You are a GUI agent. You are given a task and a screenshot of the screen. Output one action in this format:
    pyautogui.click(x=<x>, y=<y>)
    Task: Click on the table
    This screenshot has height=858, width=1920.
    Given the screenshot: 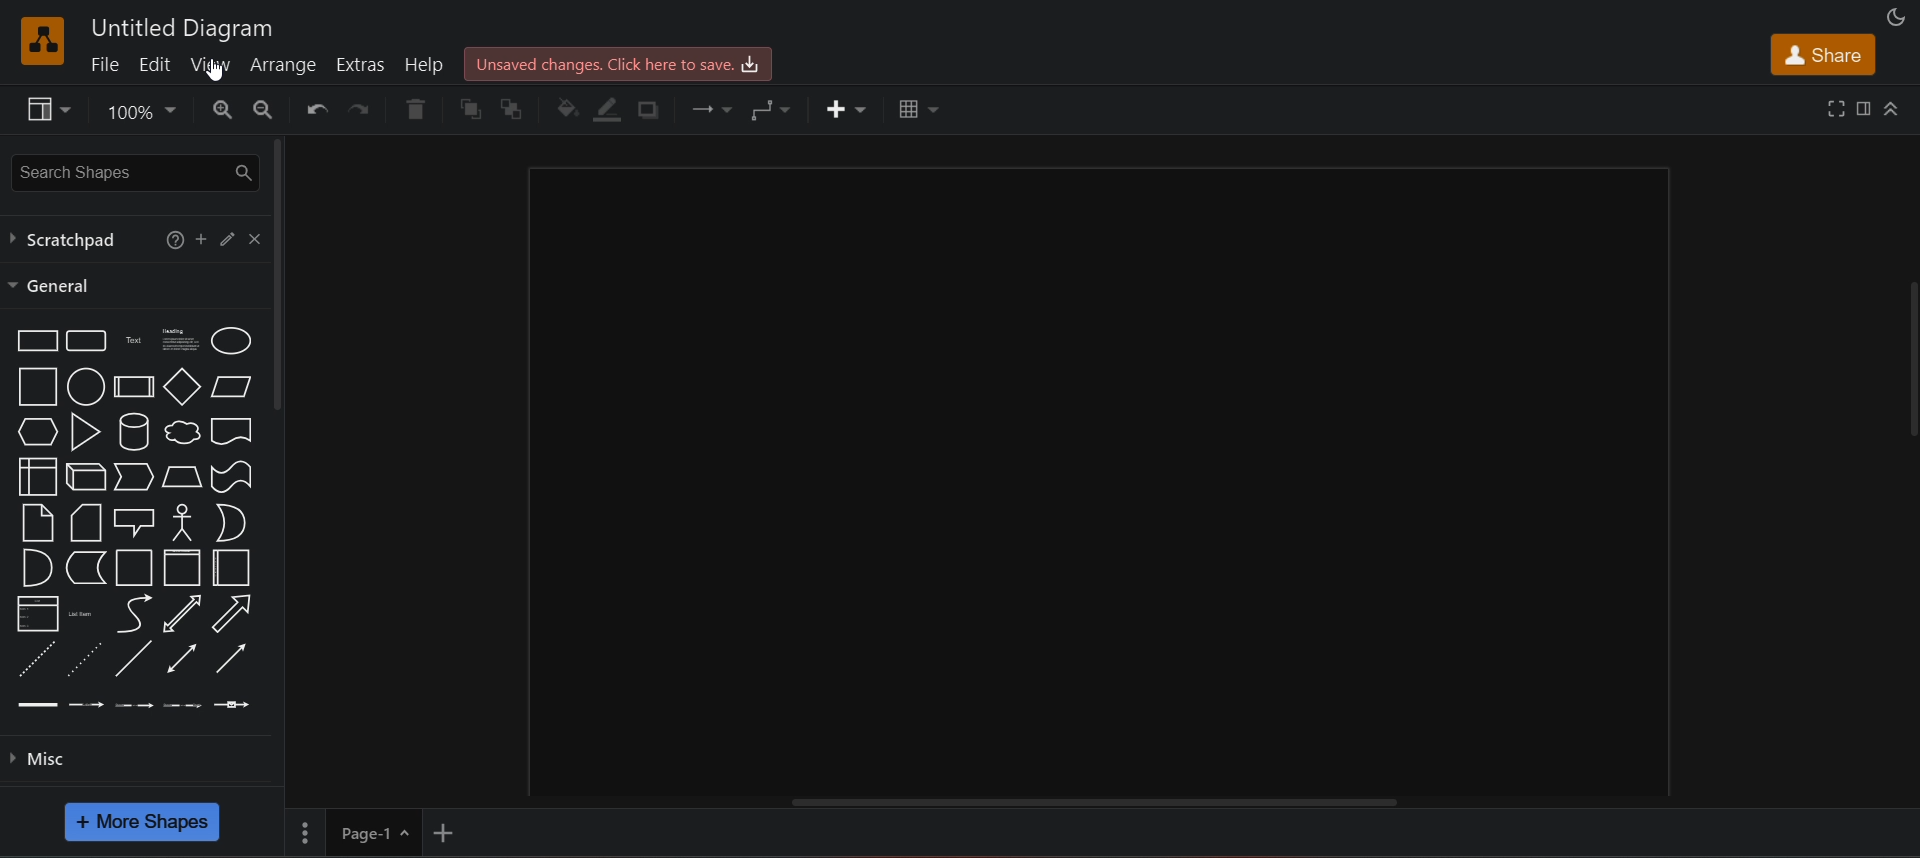 What is the action you would take?
    pyautogui.click(x=915, y=110)
    